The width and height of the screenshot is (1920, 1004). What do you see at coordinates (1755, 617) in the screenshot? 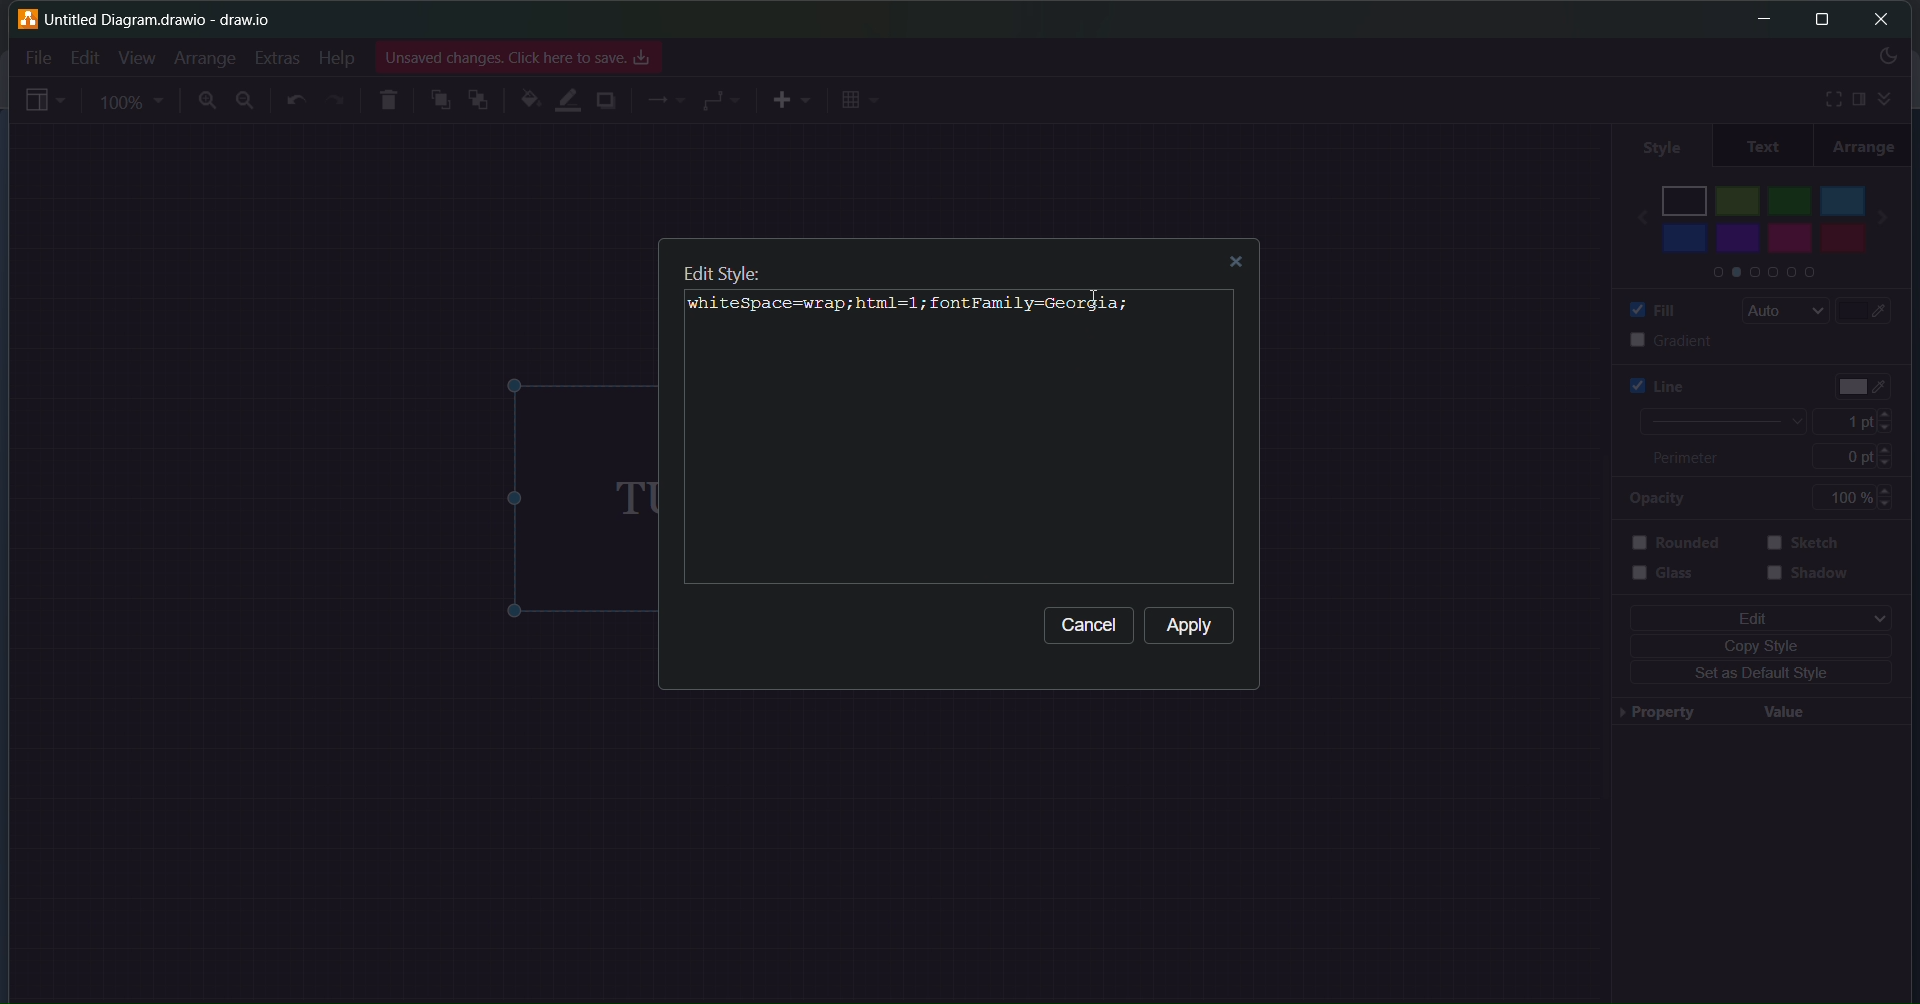
I see `edit` at bounding box center [1755, 617].